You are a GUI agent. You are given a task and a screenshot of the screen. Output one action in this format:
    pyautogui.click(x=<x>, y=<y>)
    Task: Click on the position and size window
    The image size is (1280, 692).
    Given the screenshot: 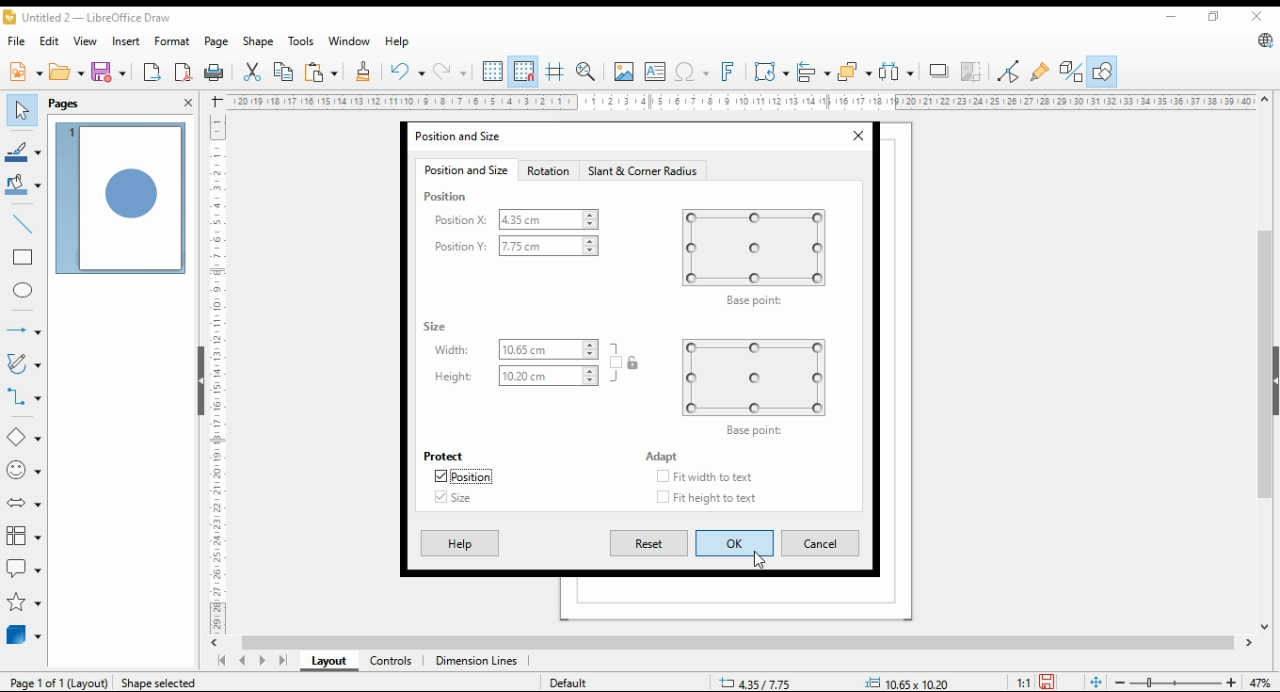 What is the action you would take?
    pyautogui.click(x=476, y=135)
    